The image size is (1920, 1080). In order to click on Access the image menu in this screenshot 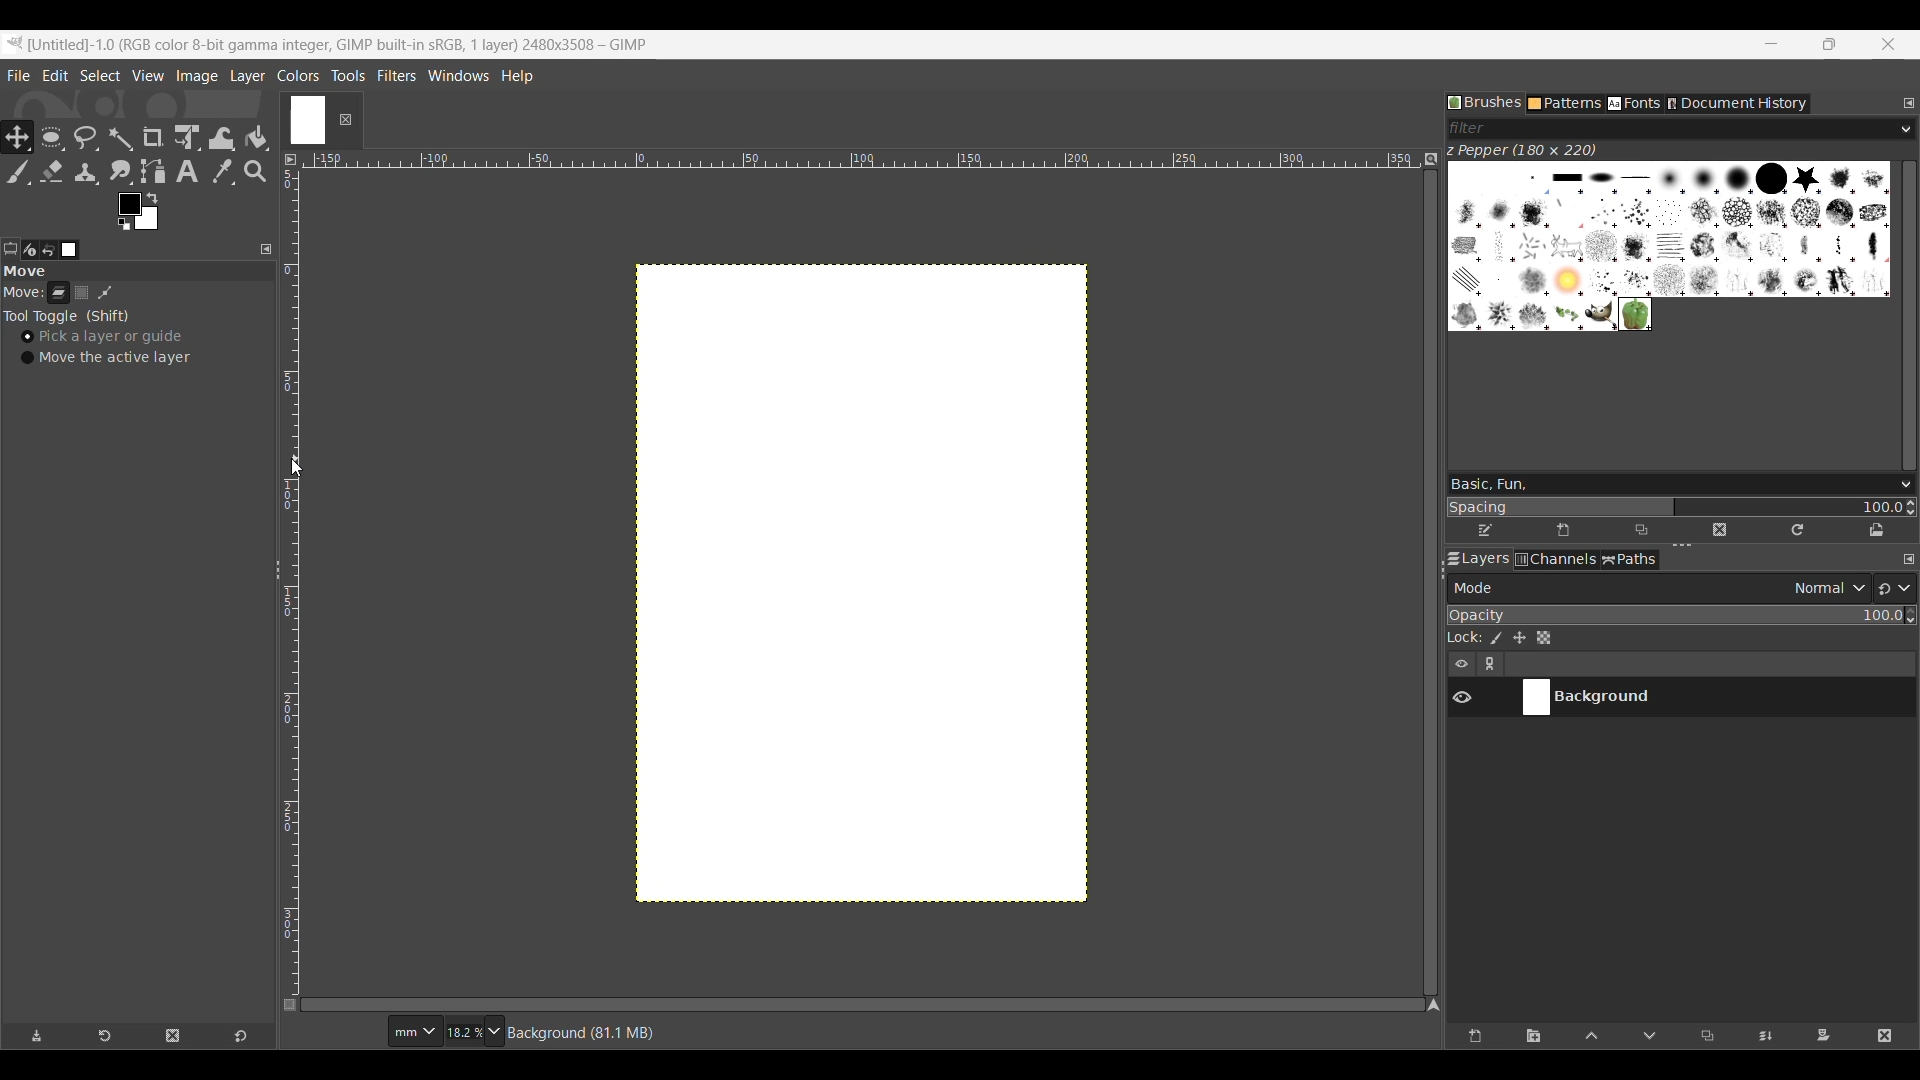, I will do `click(290, 160)`.